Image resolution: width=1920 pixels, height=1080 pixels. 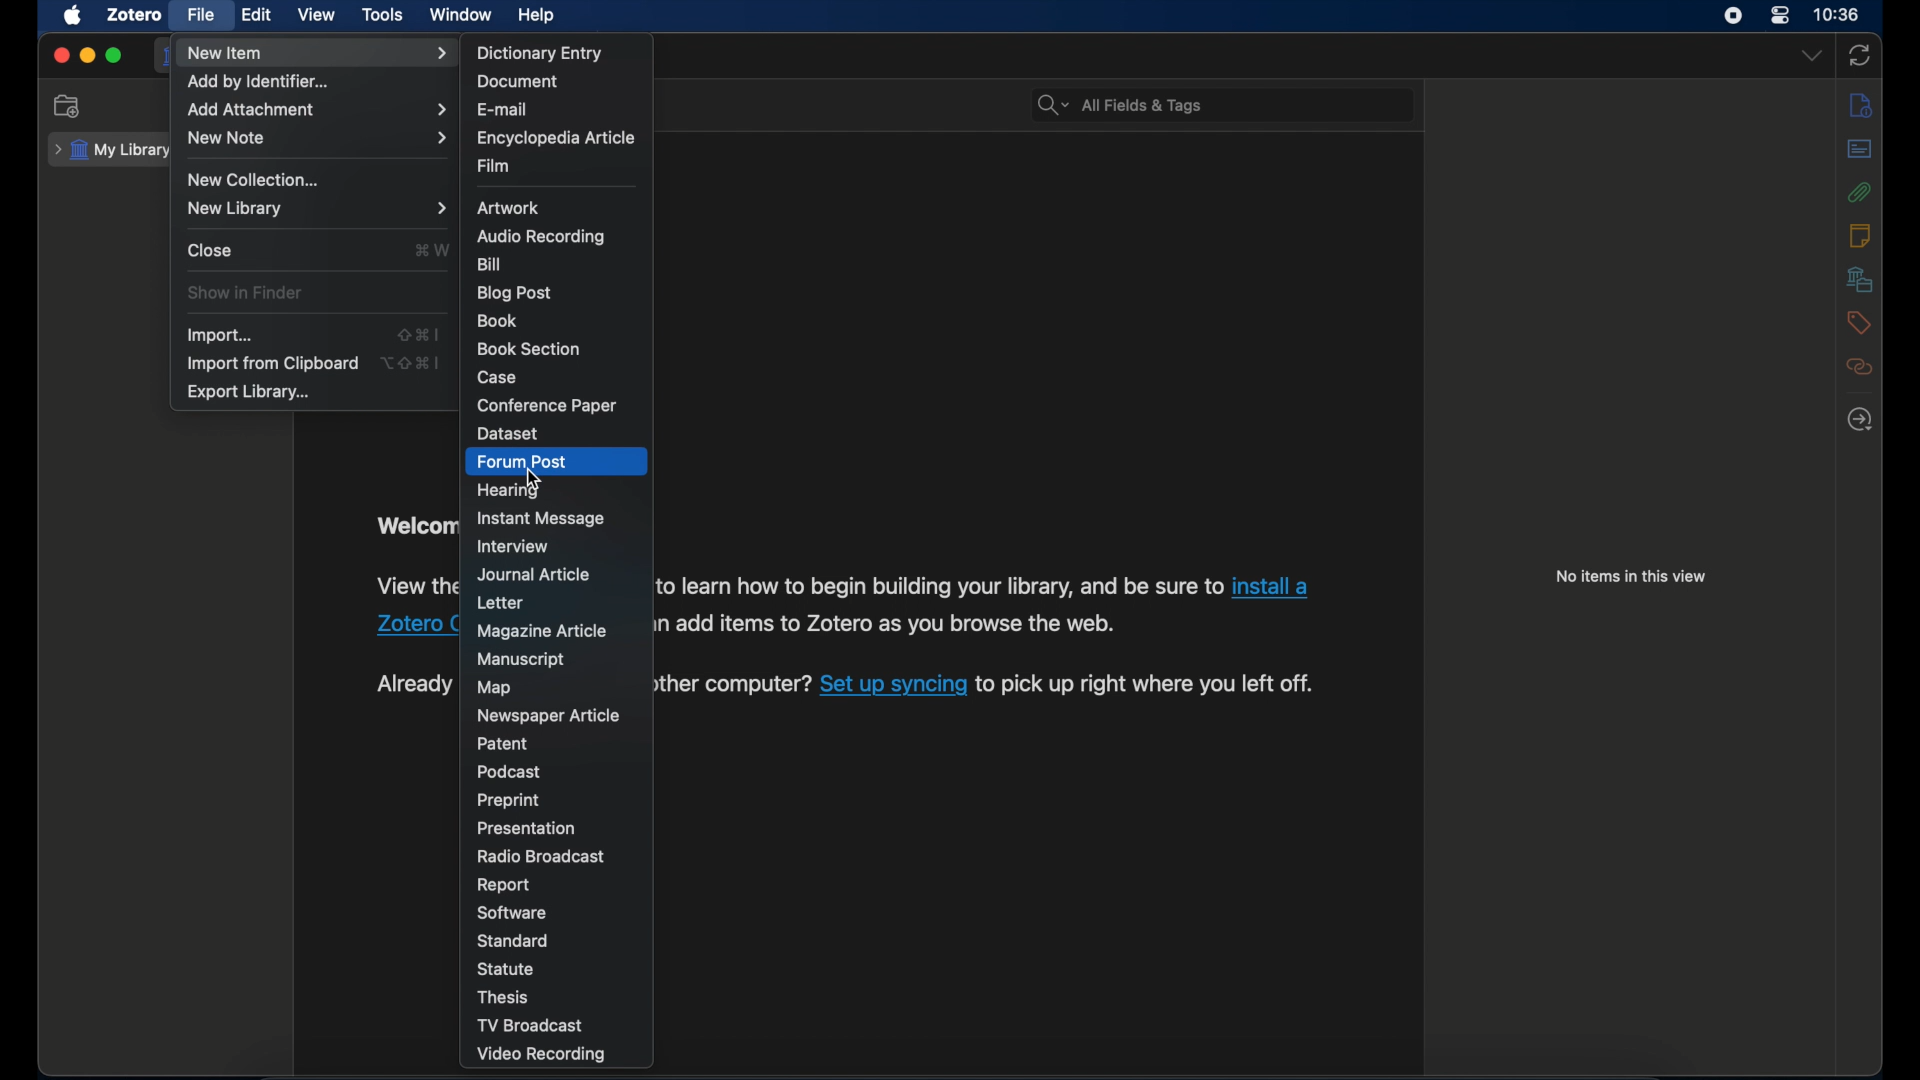 I want to click on instant message, so click(x=541, y=518).